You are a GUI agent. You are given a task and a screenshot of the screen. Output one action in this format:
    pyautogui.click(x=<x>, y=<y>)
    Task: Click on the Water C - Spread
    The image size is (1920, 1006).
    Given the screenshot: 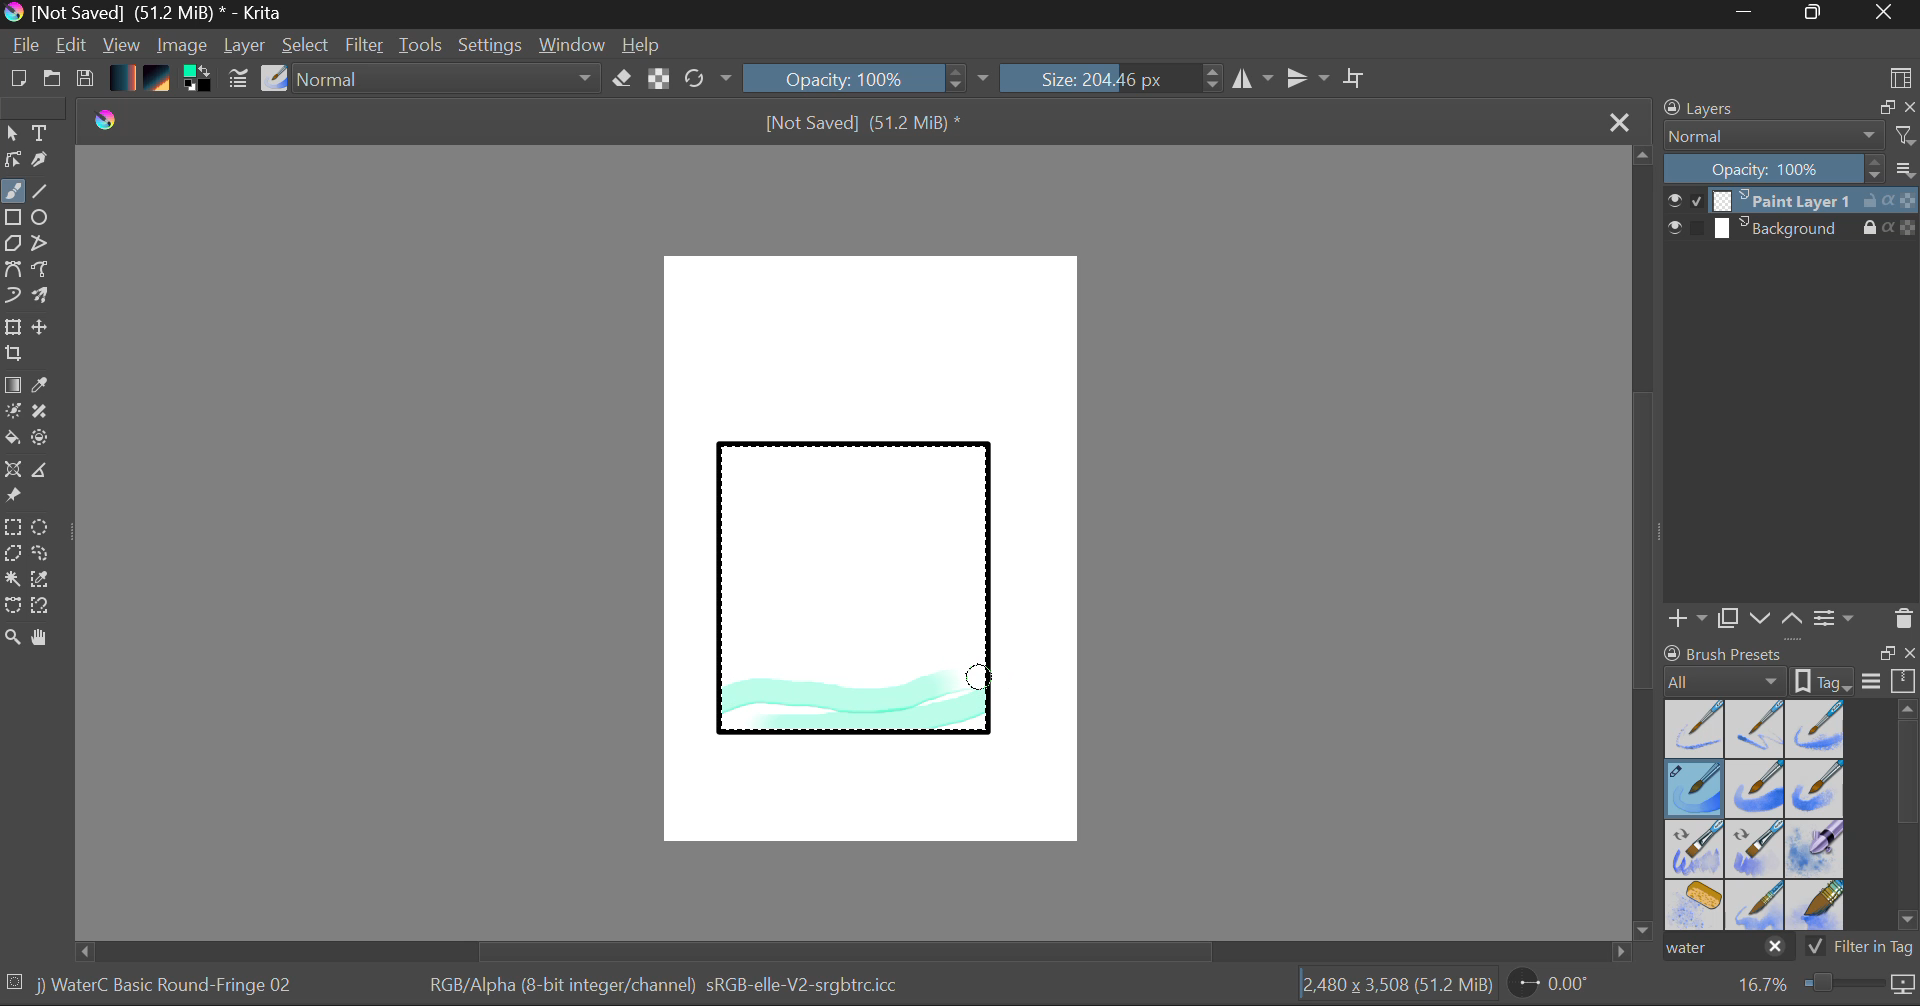 What is the action you would take?
    pyautogui.click(x=1757, y=905)
    